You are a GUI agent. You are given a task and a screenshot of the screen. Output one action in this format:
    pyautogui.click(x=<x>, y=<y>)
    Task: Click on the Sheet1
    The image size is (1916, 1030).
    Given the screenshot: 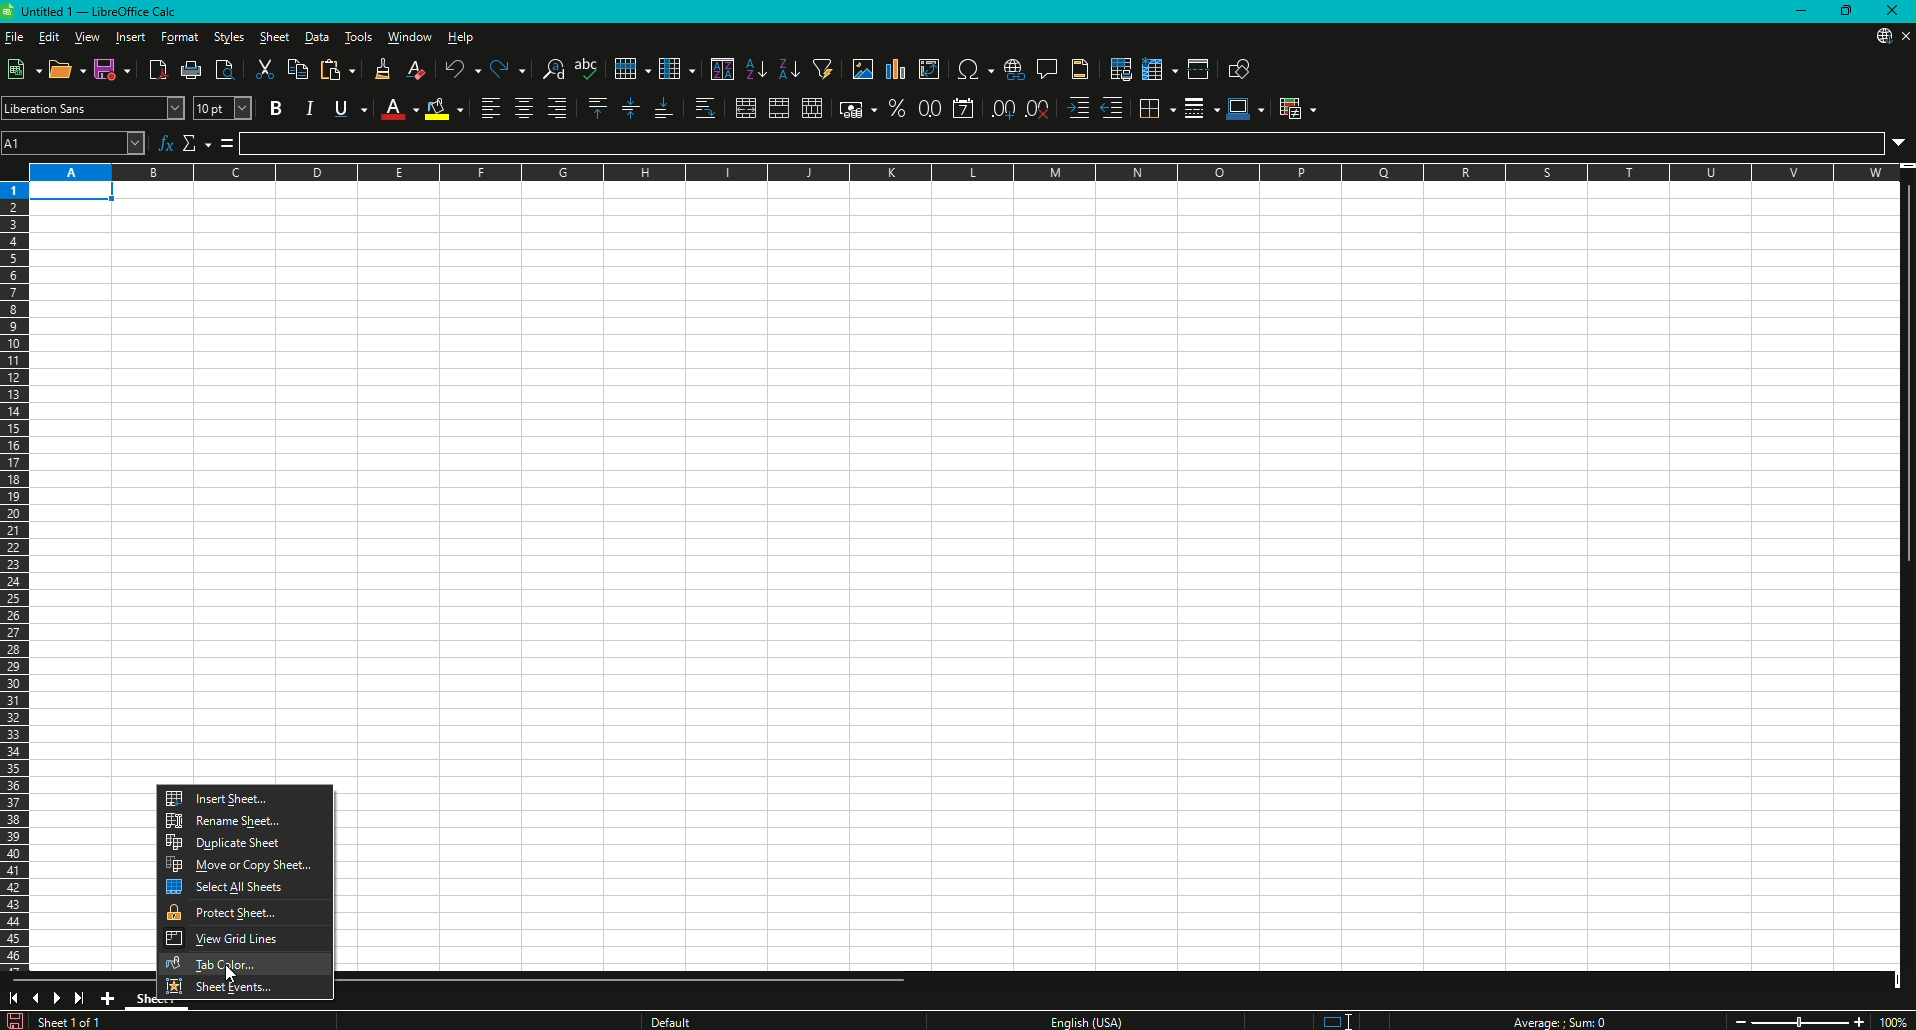 What is the action you would take?
    pyautogui.click(x=139, y=999)
    